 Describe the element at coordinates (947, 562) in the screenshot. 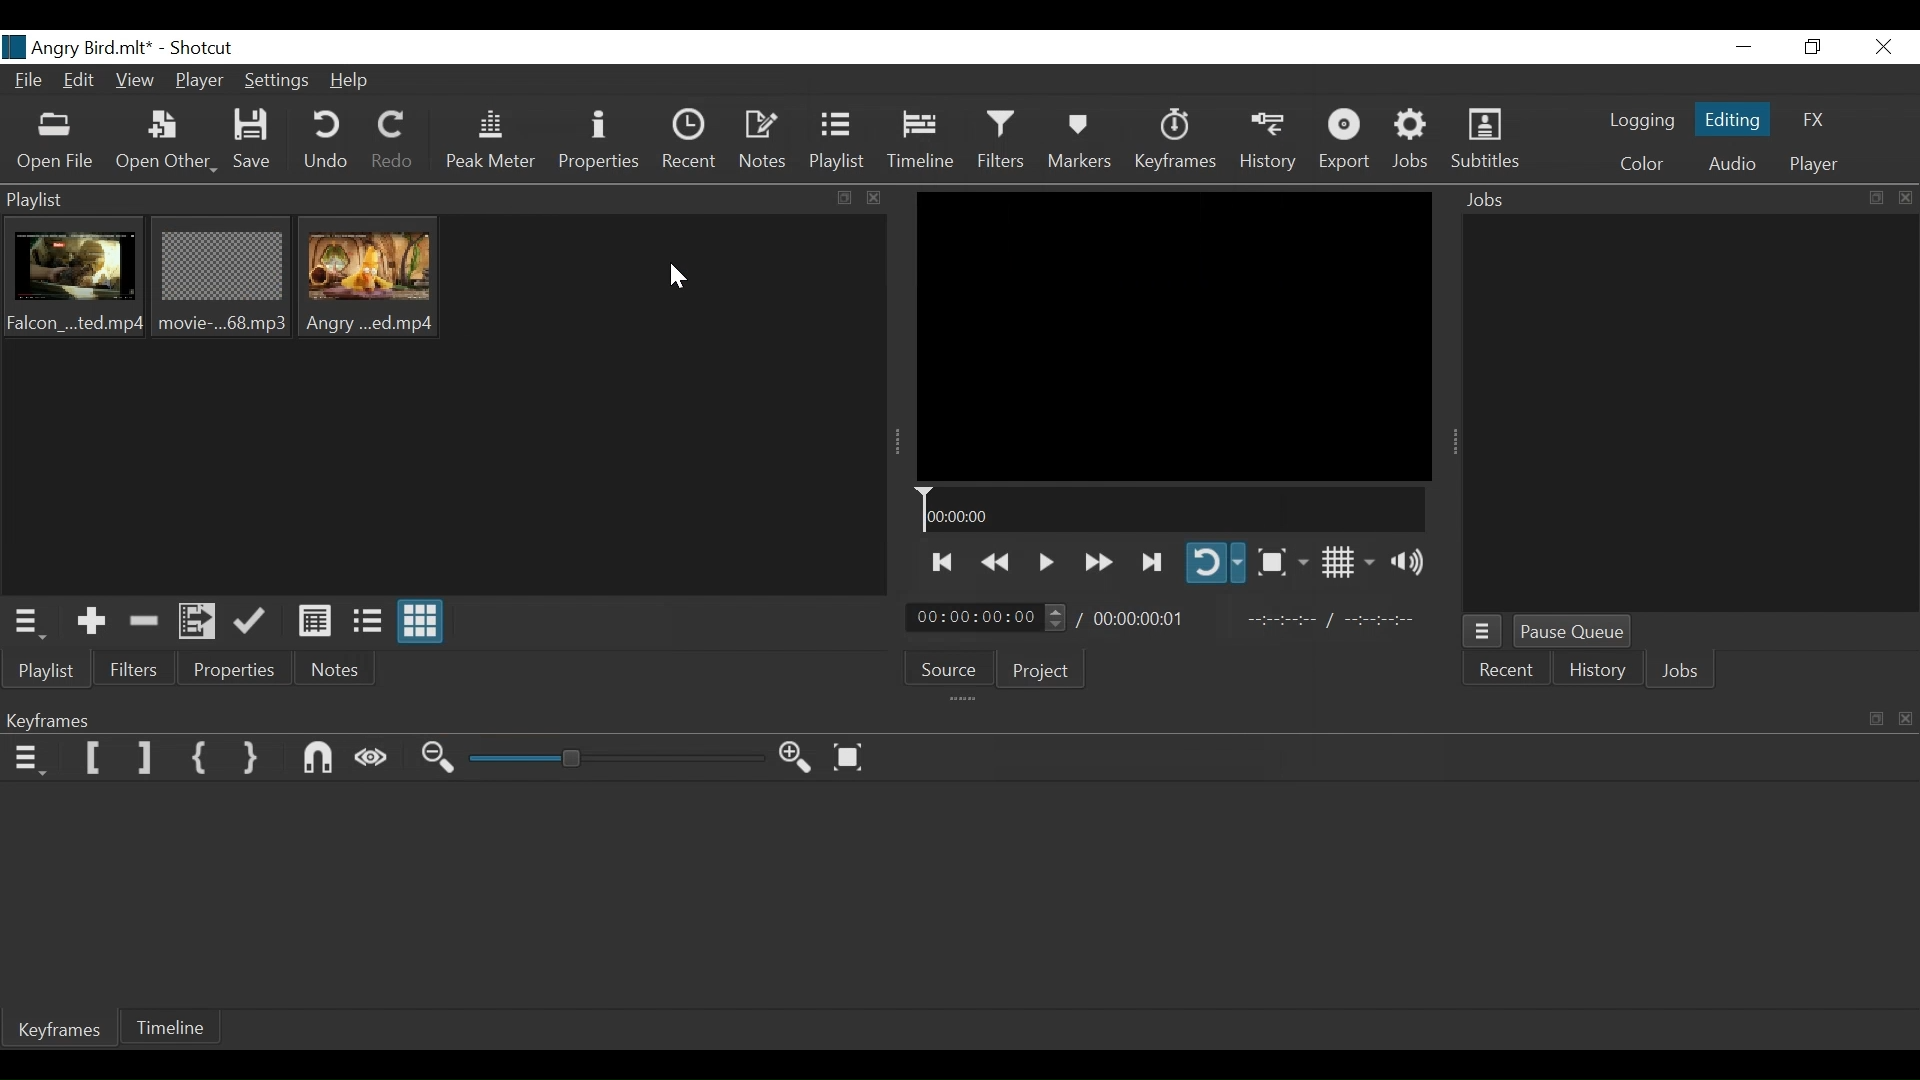

I see `Skip to the previous point` at that location.